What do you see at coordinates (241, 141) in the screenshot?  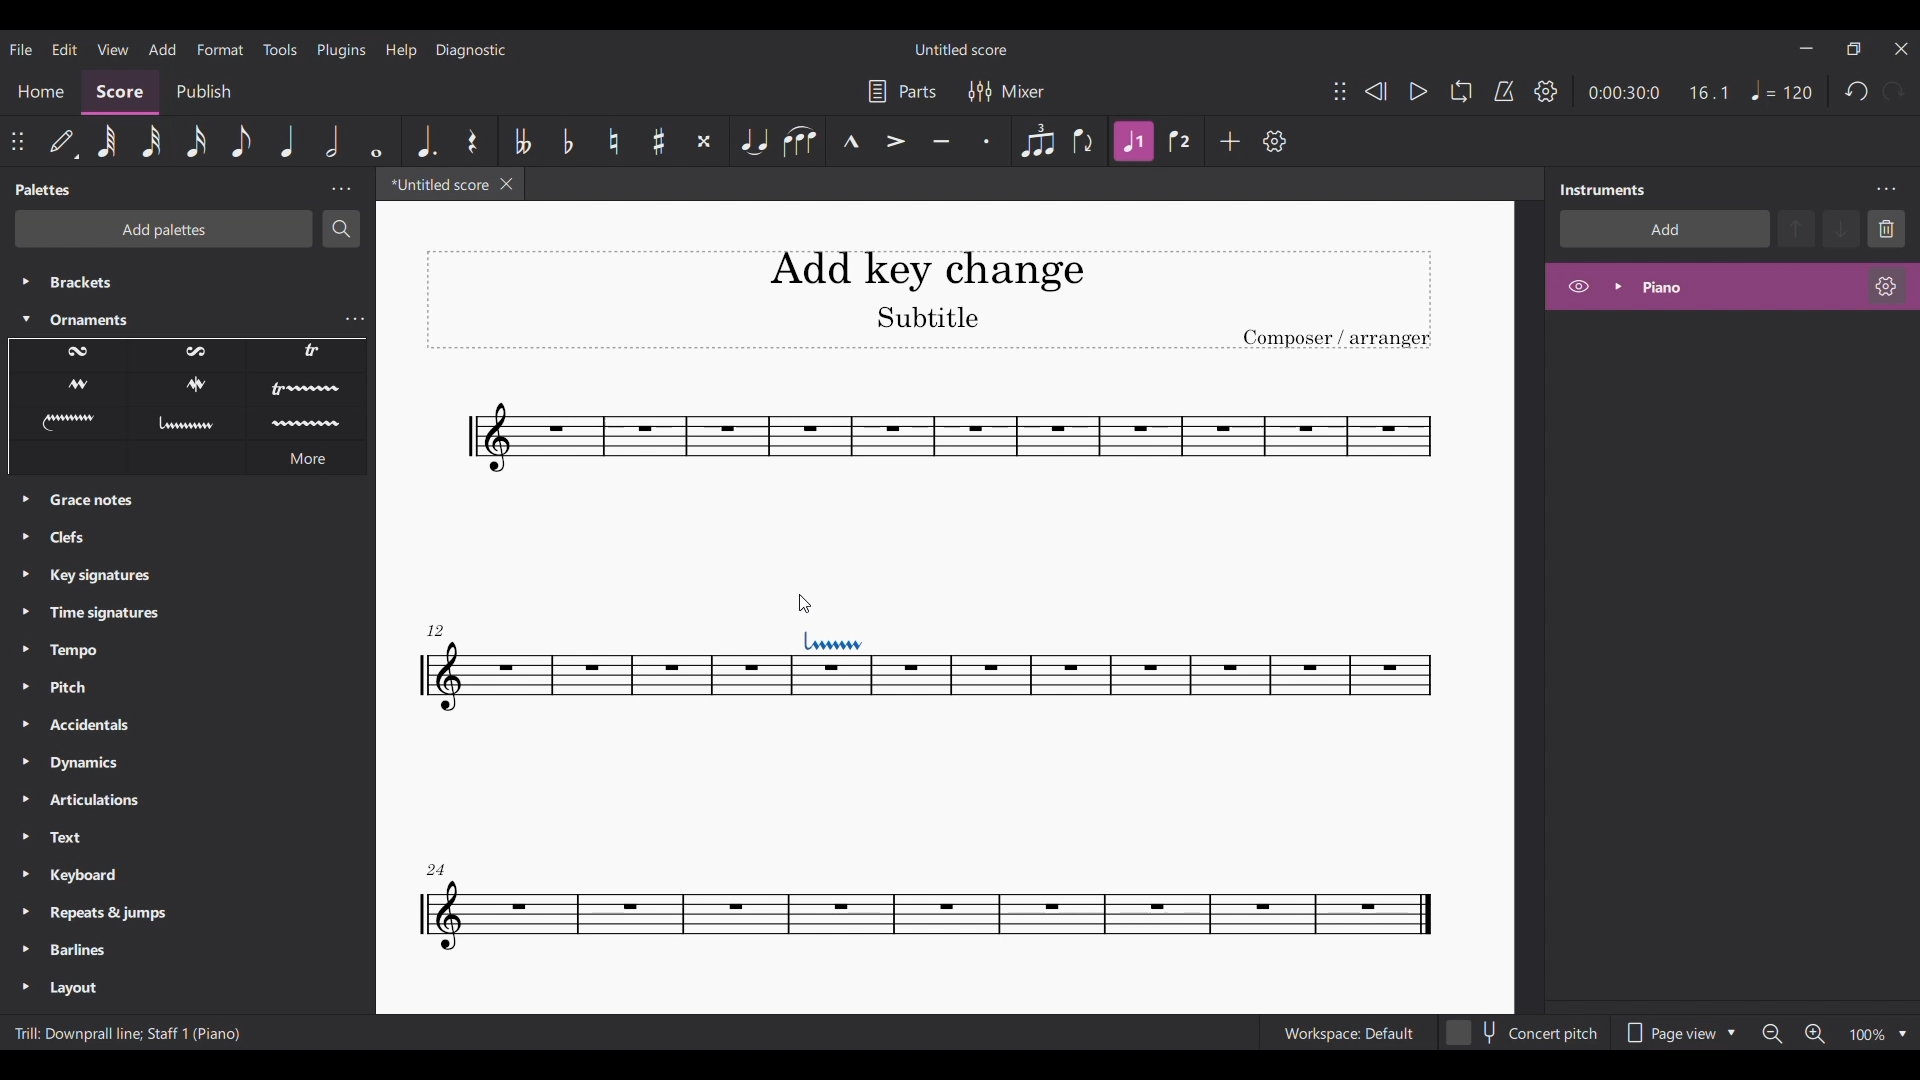 I see `8th note` at bounding box center [241, 141].